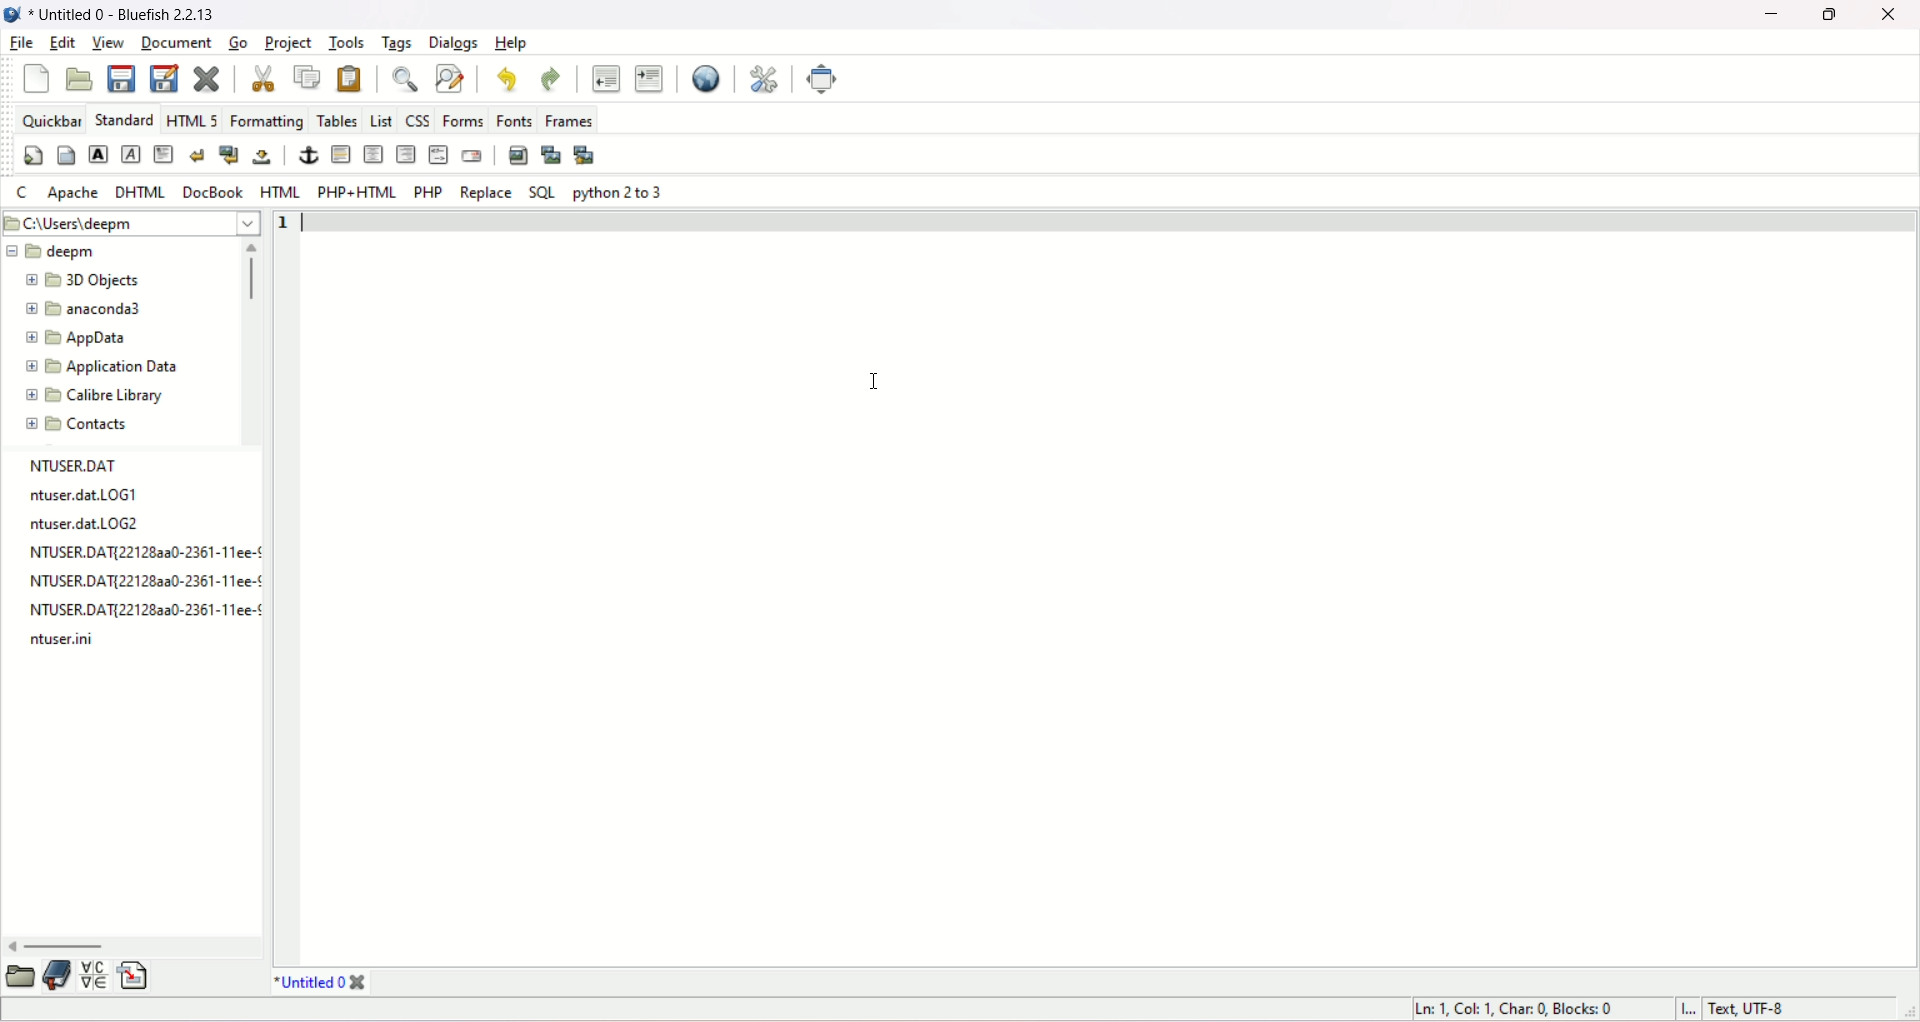 Image resolution: width=1920 pixels, height=1022 pixels. What do you see at coordinates (22, 193) in the screenshot?
I see `c` at bounding box center [22, 193].